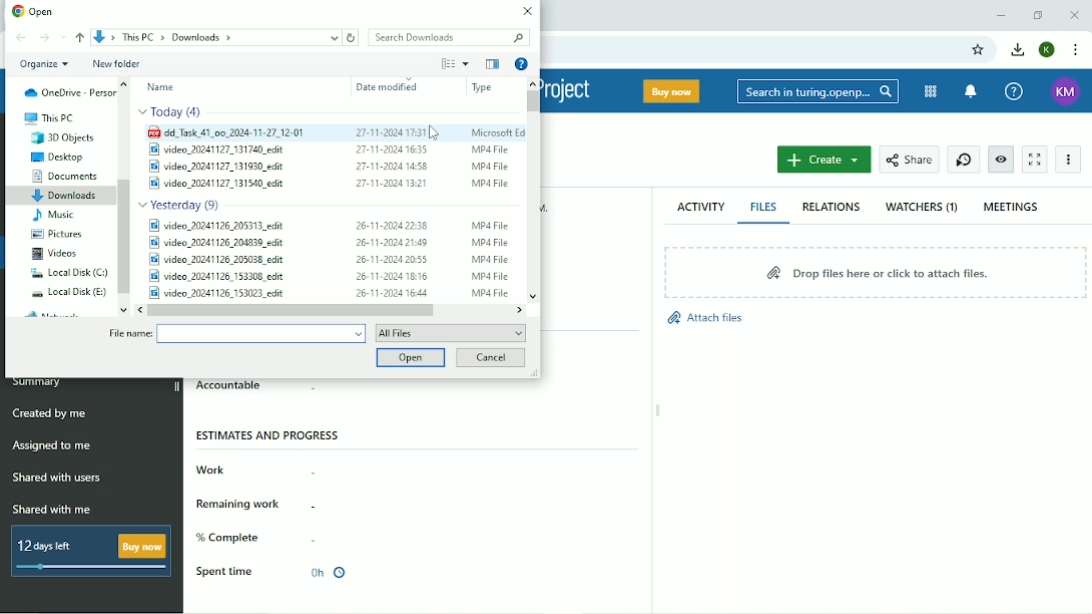 Image resolution: width=1092 pixels, height=614 pixels. Describe the element at coordinates (117, 63) in the screenshot. I see `New folder` at that location.